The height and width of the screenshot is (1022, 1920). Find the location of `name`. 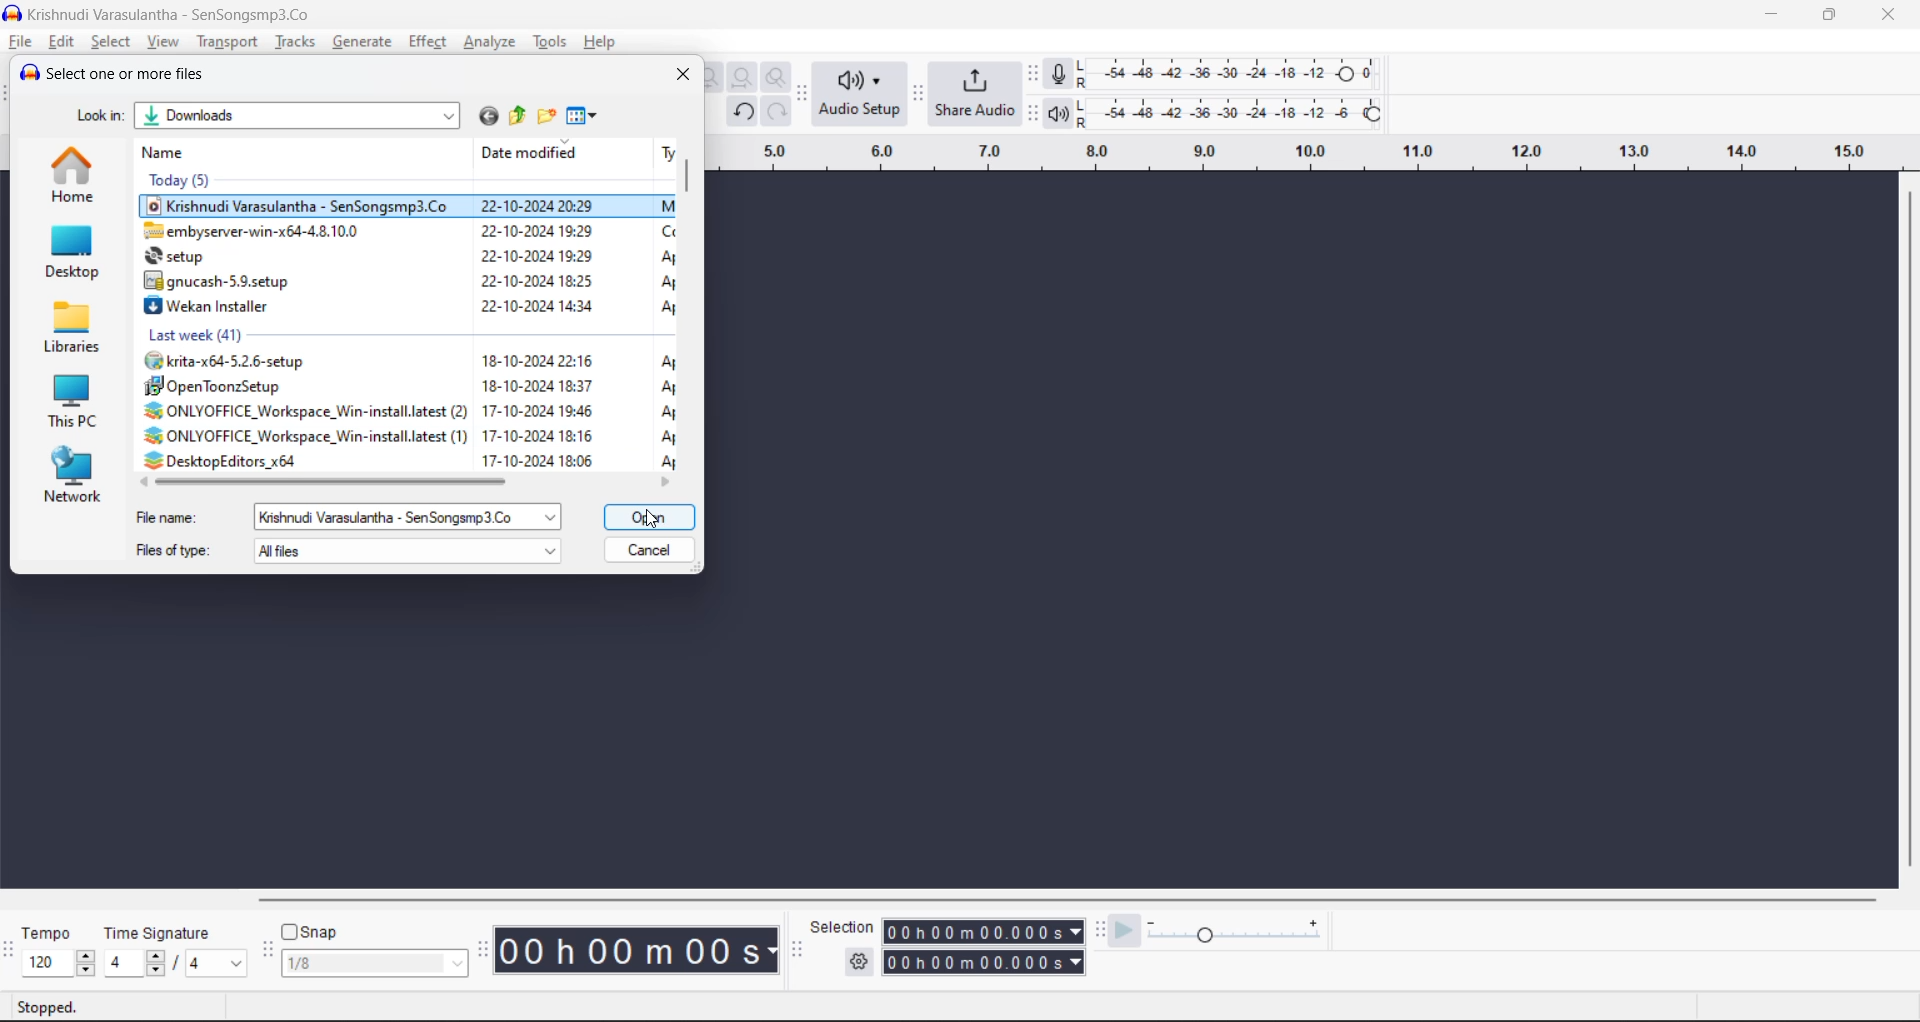

name is located at coordinates (169, 151).